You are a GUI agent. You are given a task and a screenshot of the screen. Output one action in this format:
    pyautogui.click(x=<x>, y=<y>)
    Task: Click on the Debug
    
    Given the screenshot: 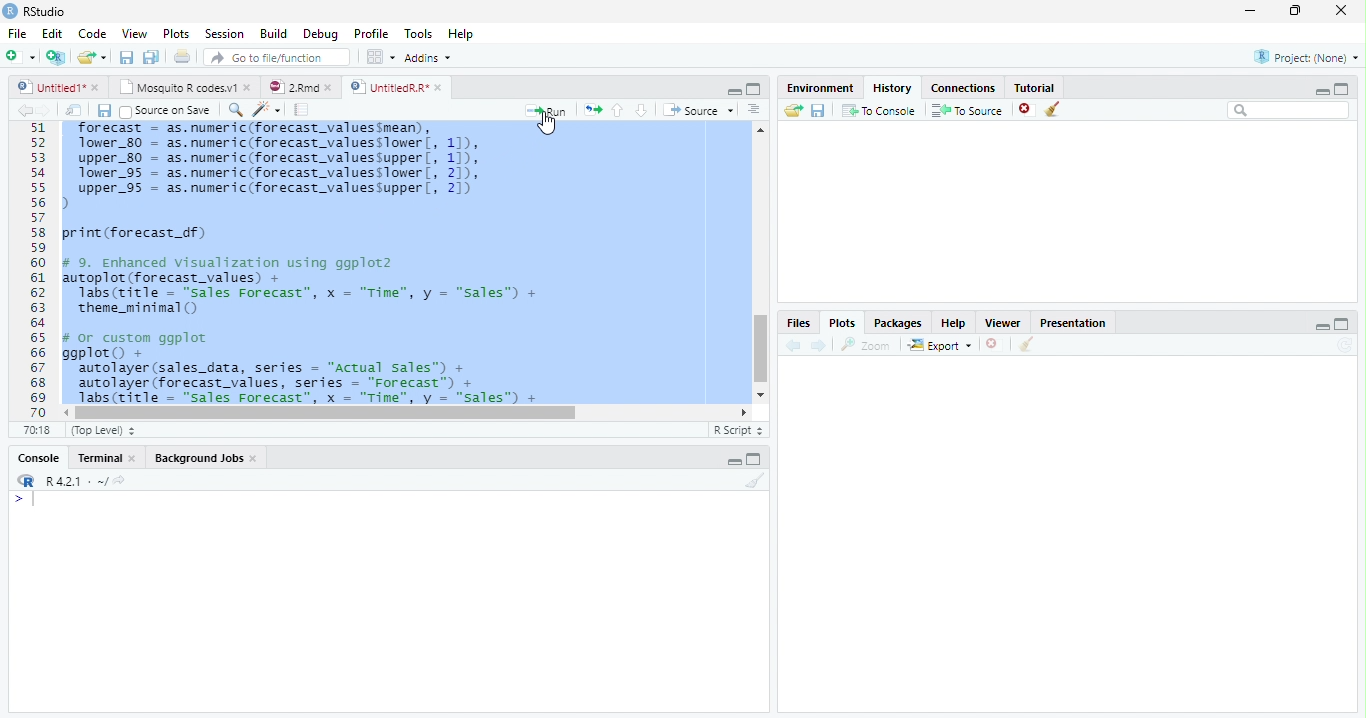 What is the action you would take?
    pyautogui.click(x=321, y=33)
    